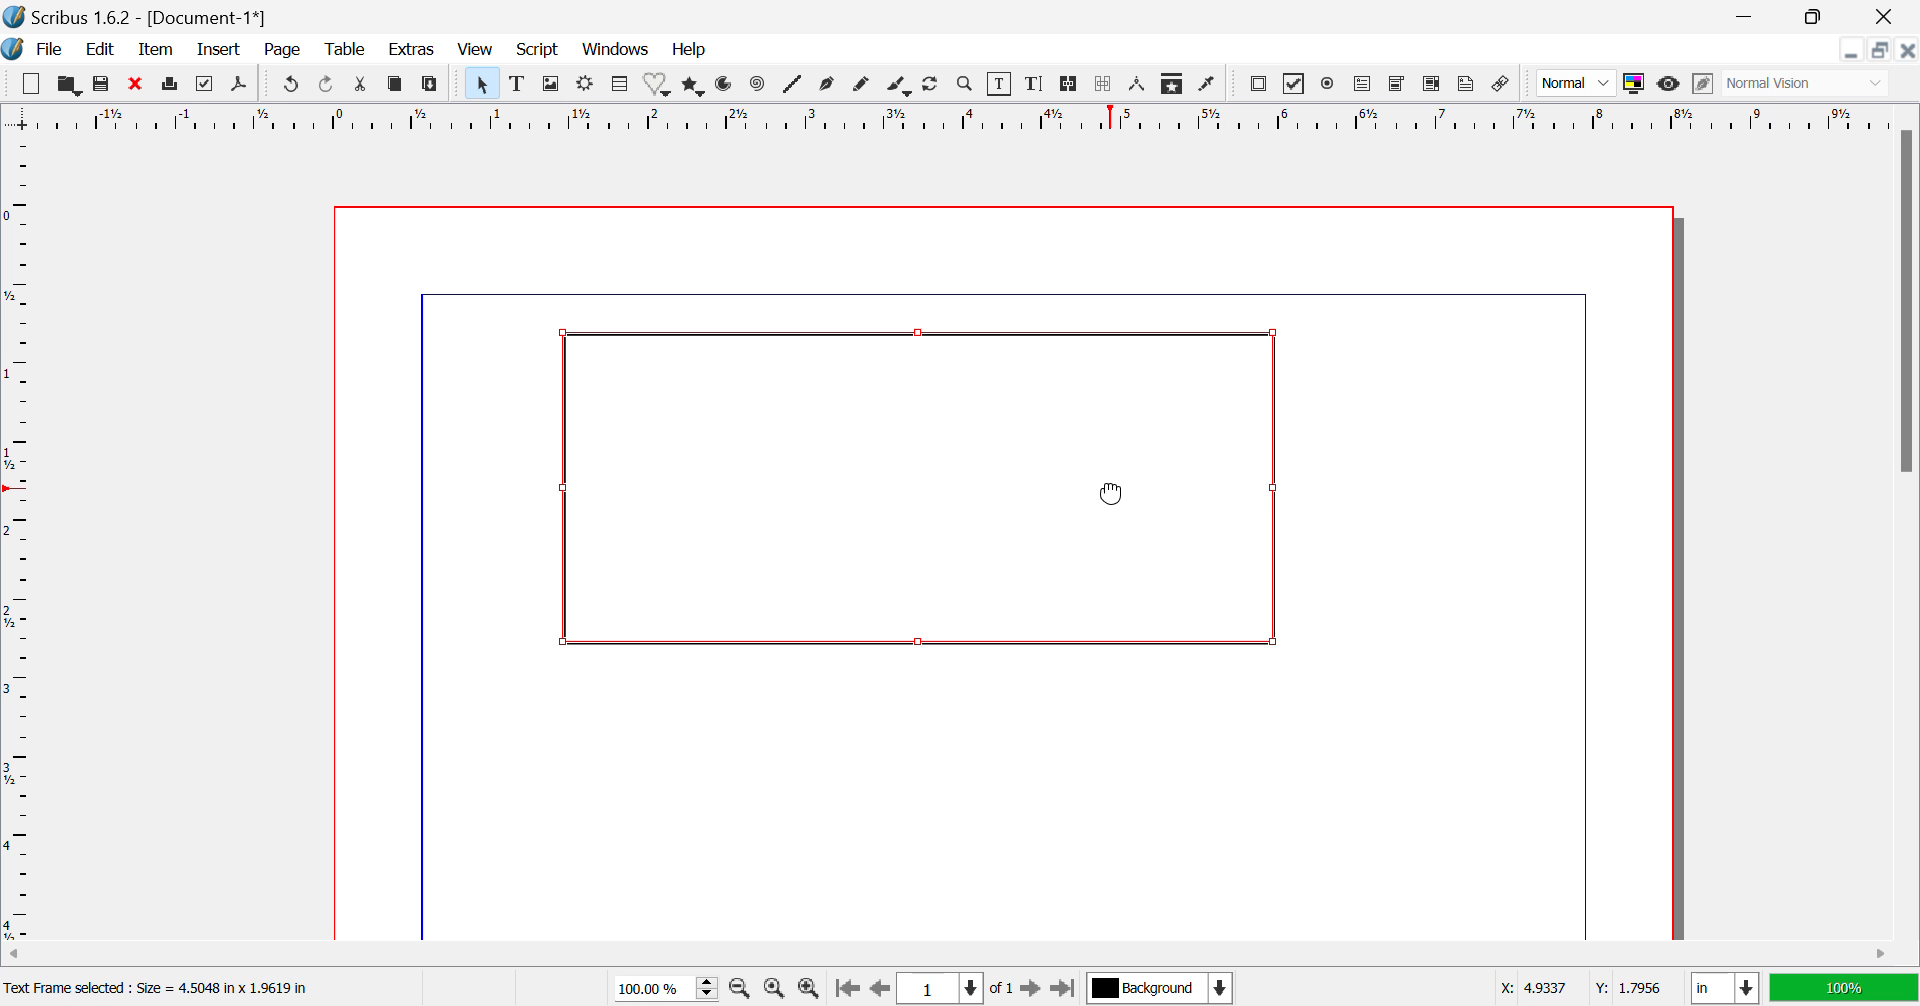 Image resolution: width=1920 pixels, height=1006 pixels. What do you see at coordinates (898, 86) in the screenshot?
I see `Calligraphic Line` at bounding box center [898, 86].